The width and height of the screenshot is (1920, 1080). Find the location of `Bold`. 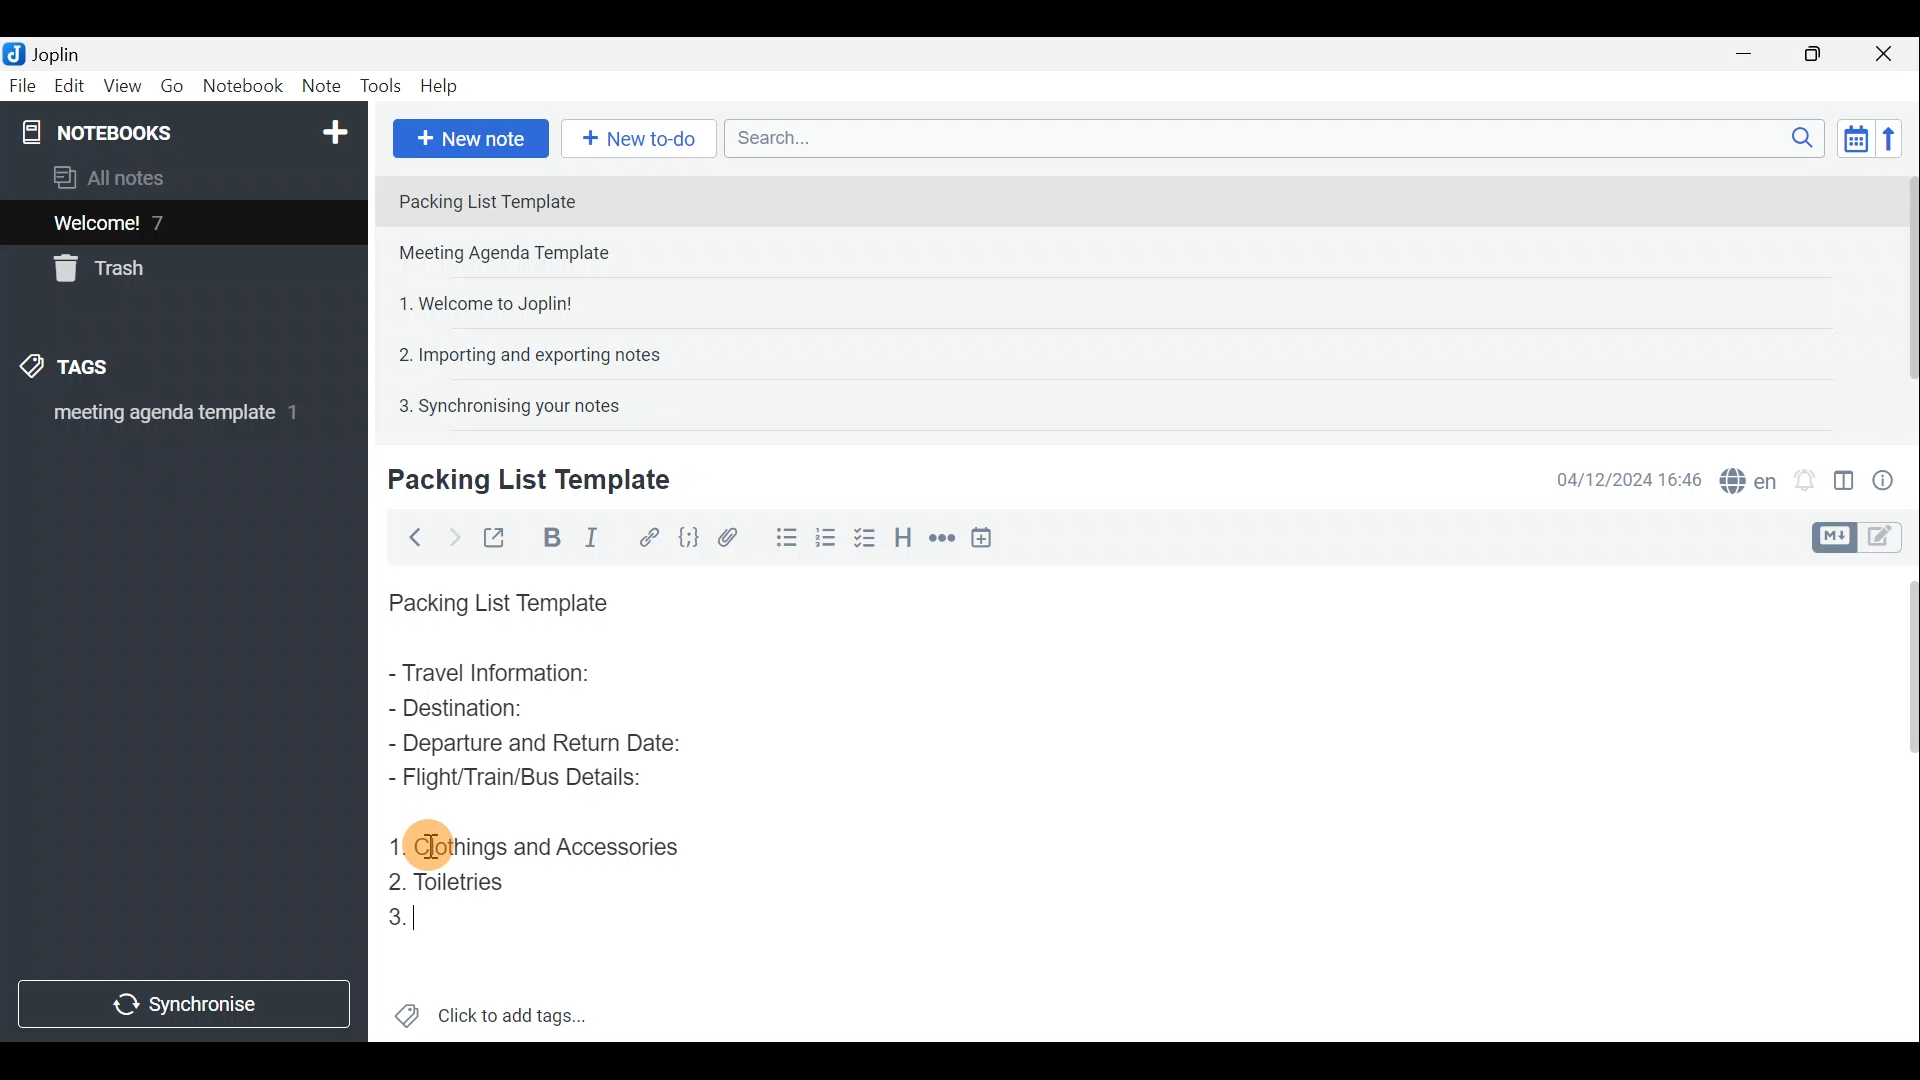

Bold is located at coordinates (549, 536).